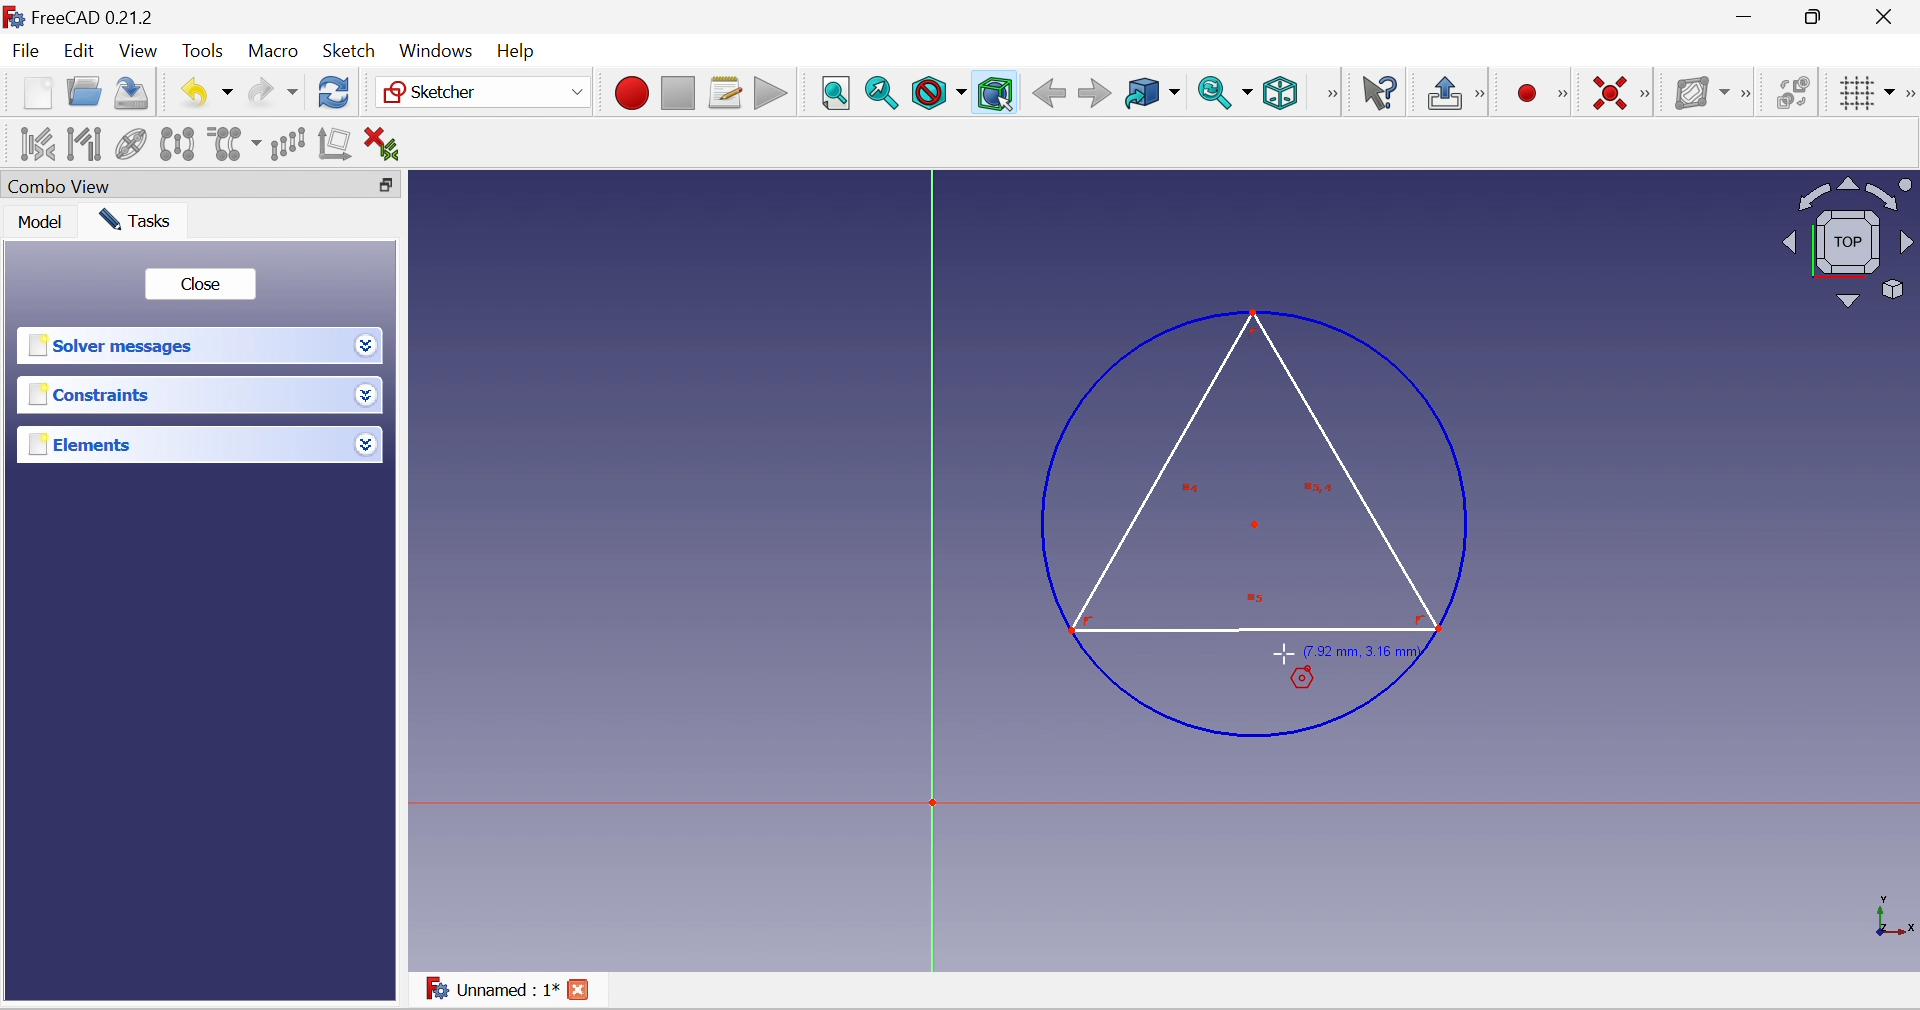 This screenshot has width=1920, height=1010. I want to click on Select associated constraints, so click(37, 144).